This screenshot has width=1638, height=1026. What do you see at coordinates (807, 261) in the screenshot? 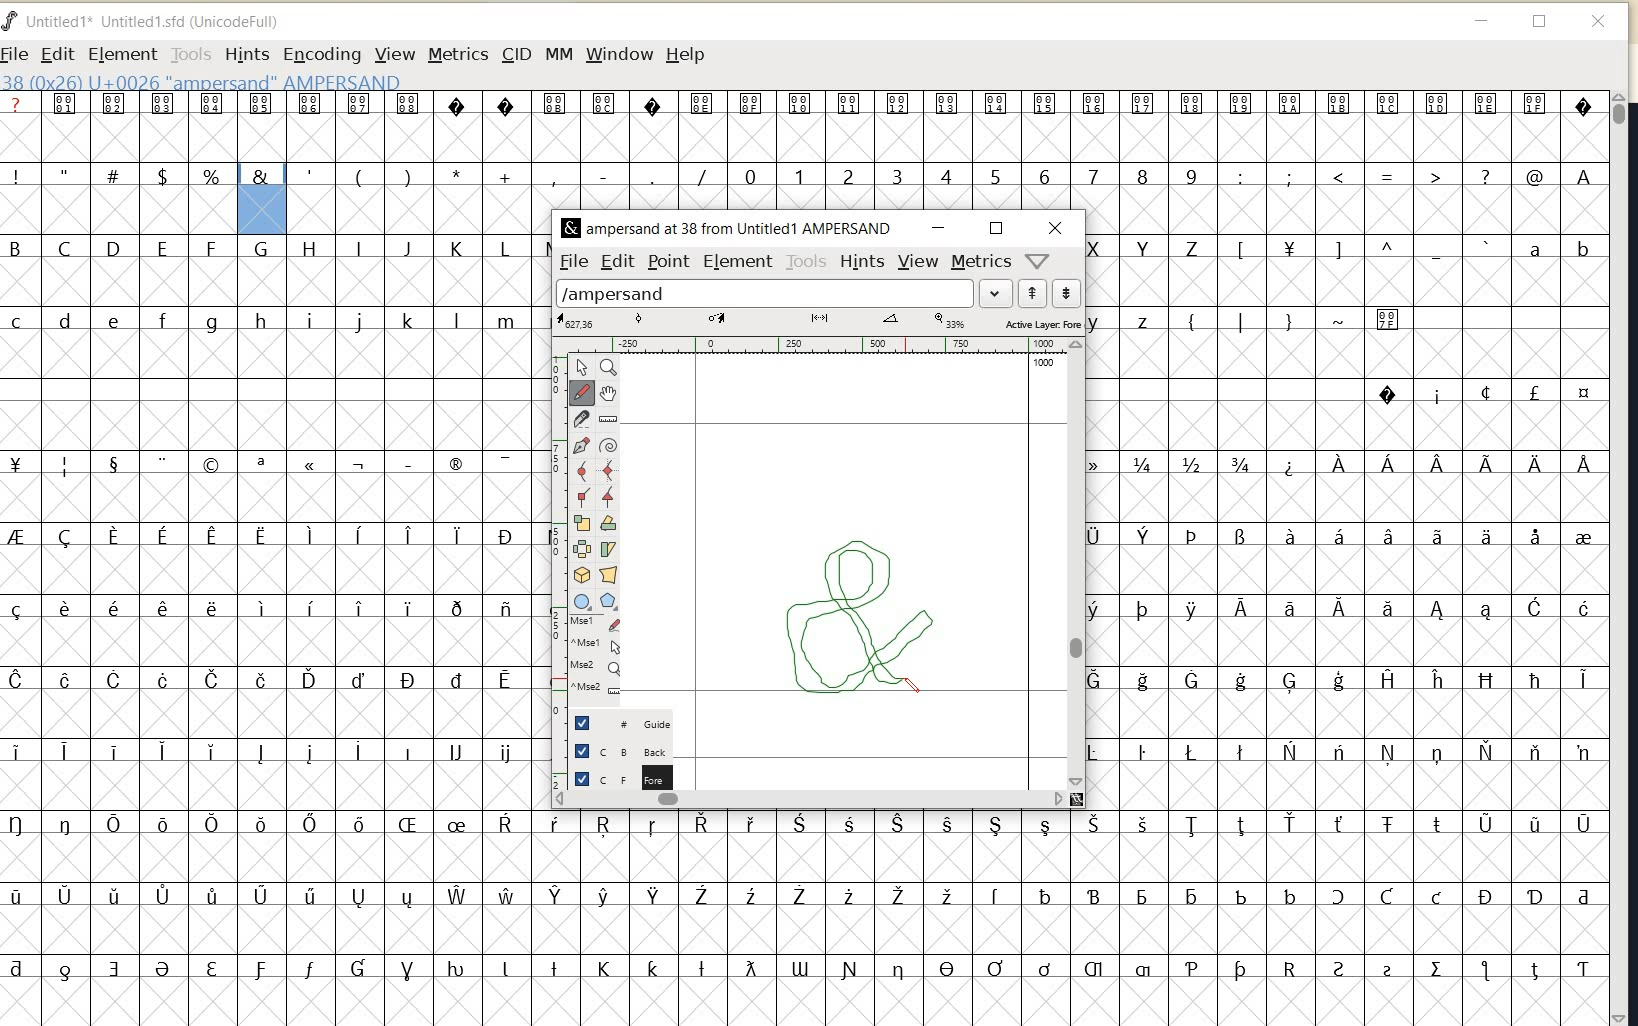
I see `TOOLS` at bounding box center [807, 261].